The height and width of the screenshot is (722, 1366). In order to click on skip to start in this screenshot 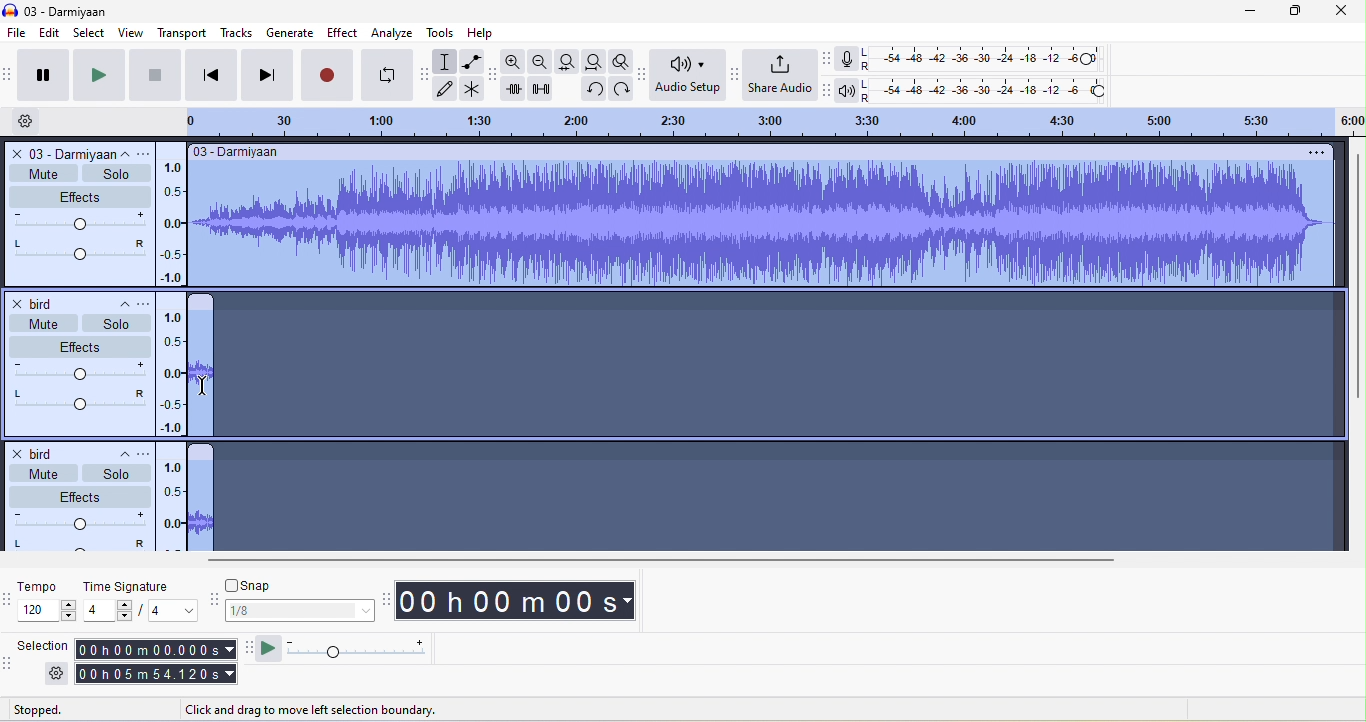, I will do `click(214, 74)`.